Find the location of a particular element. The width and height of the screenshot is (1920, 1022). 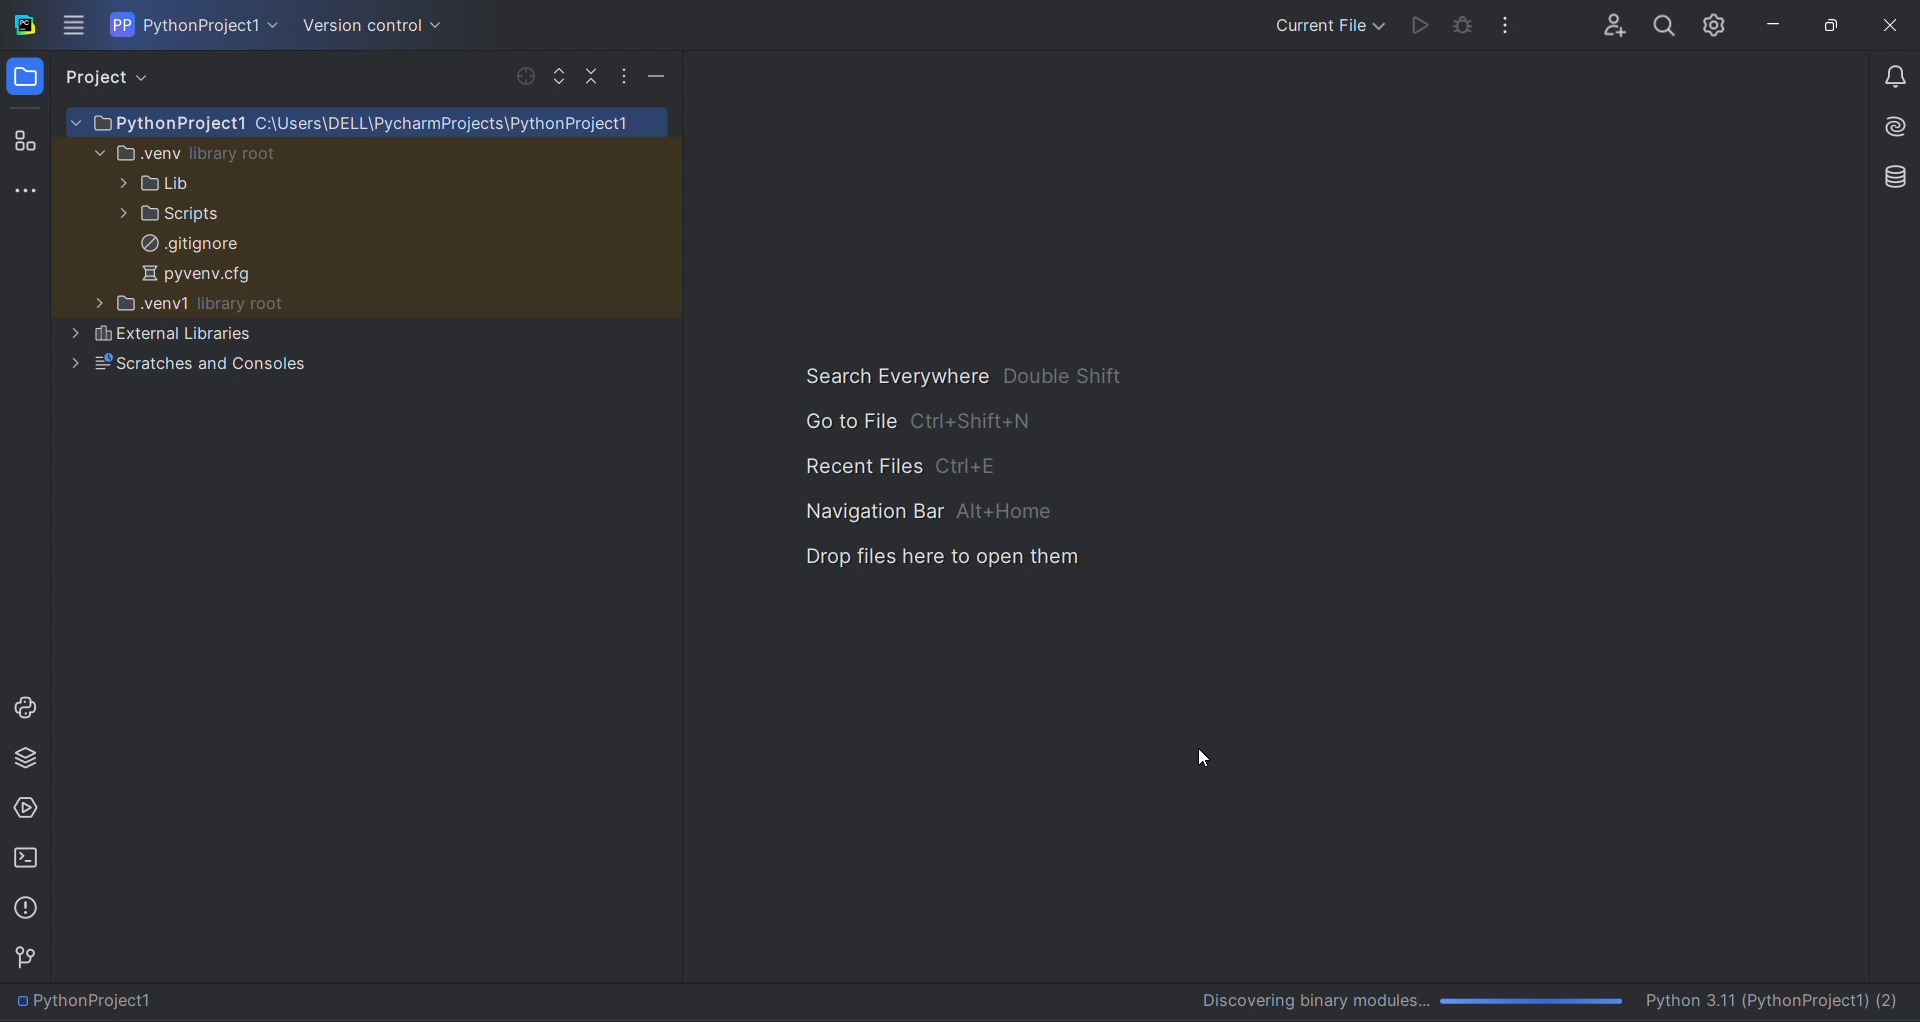

terminal is located at coordinates (29, 859).